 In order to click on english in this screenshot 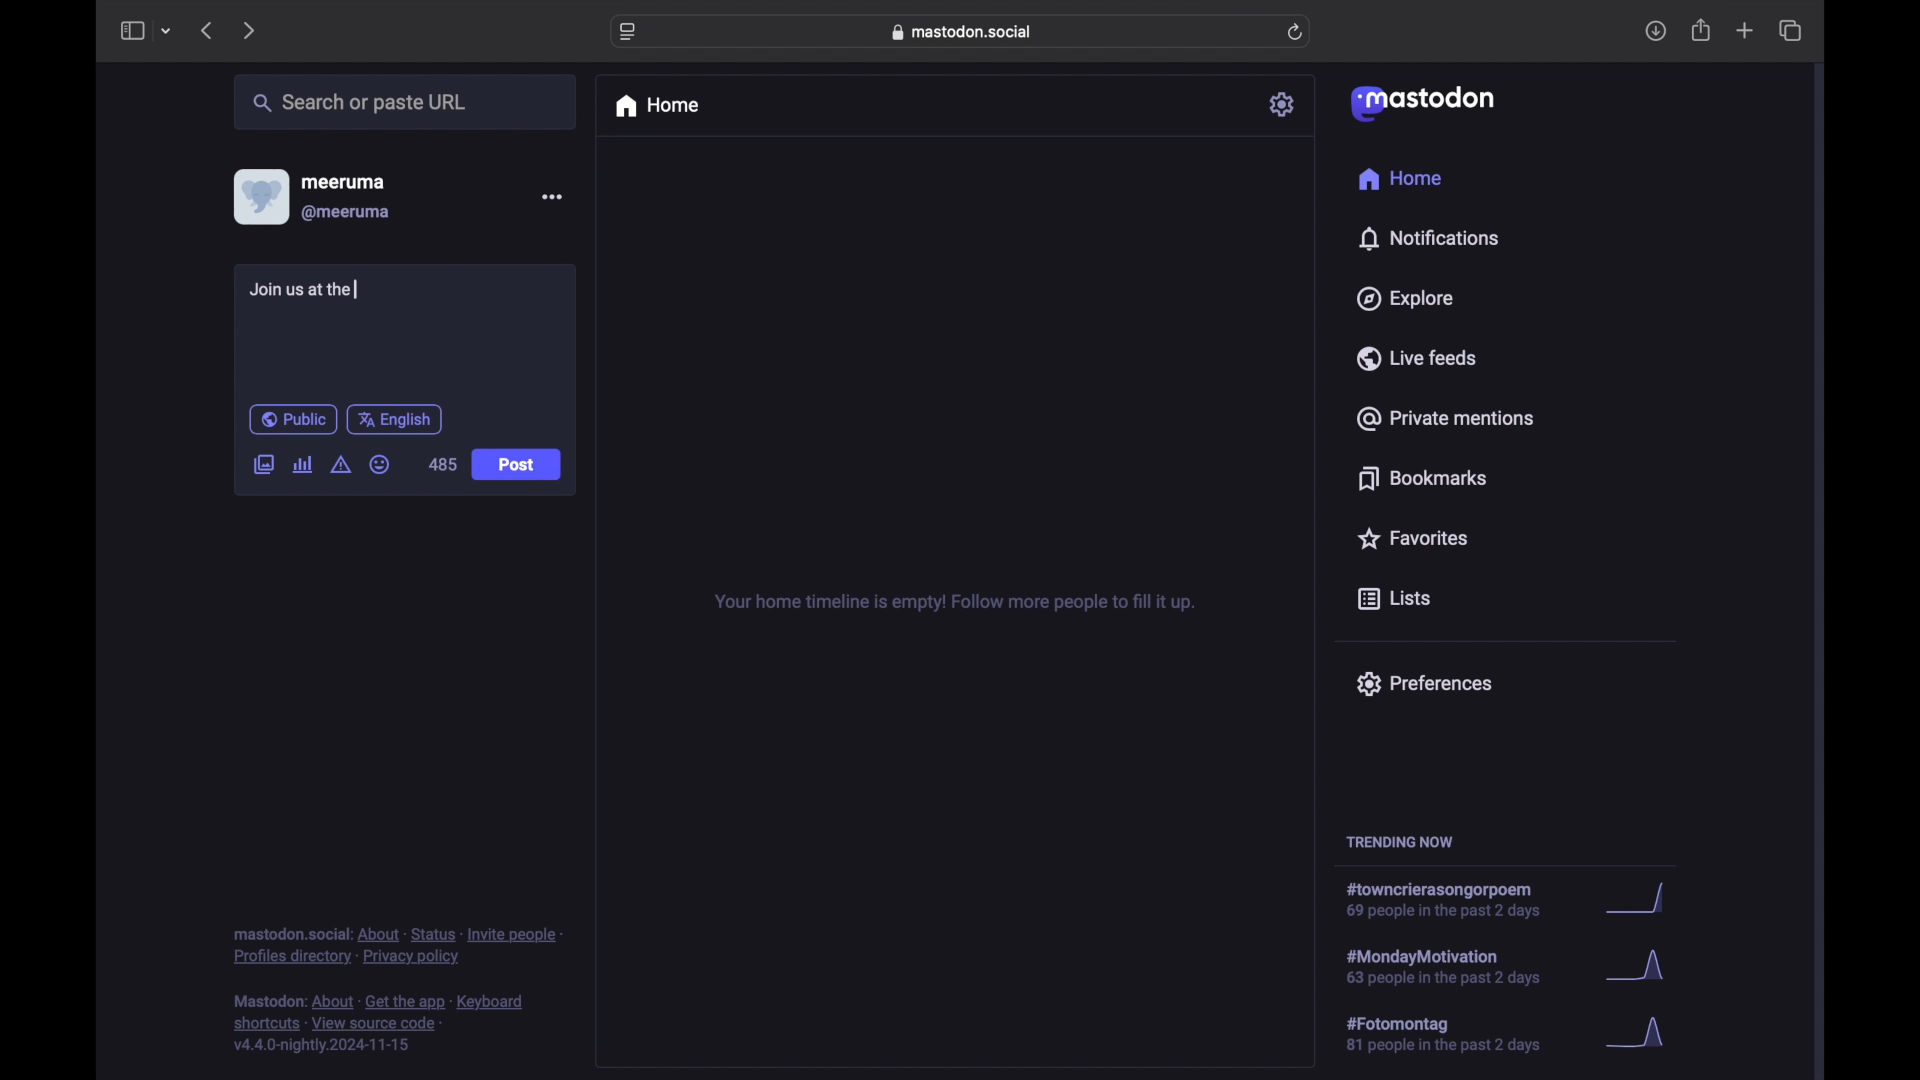, I will do `click(395, 419)`.